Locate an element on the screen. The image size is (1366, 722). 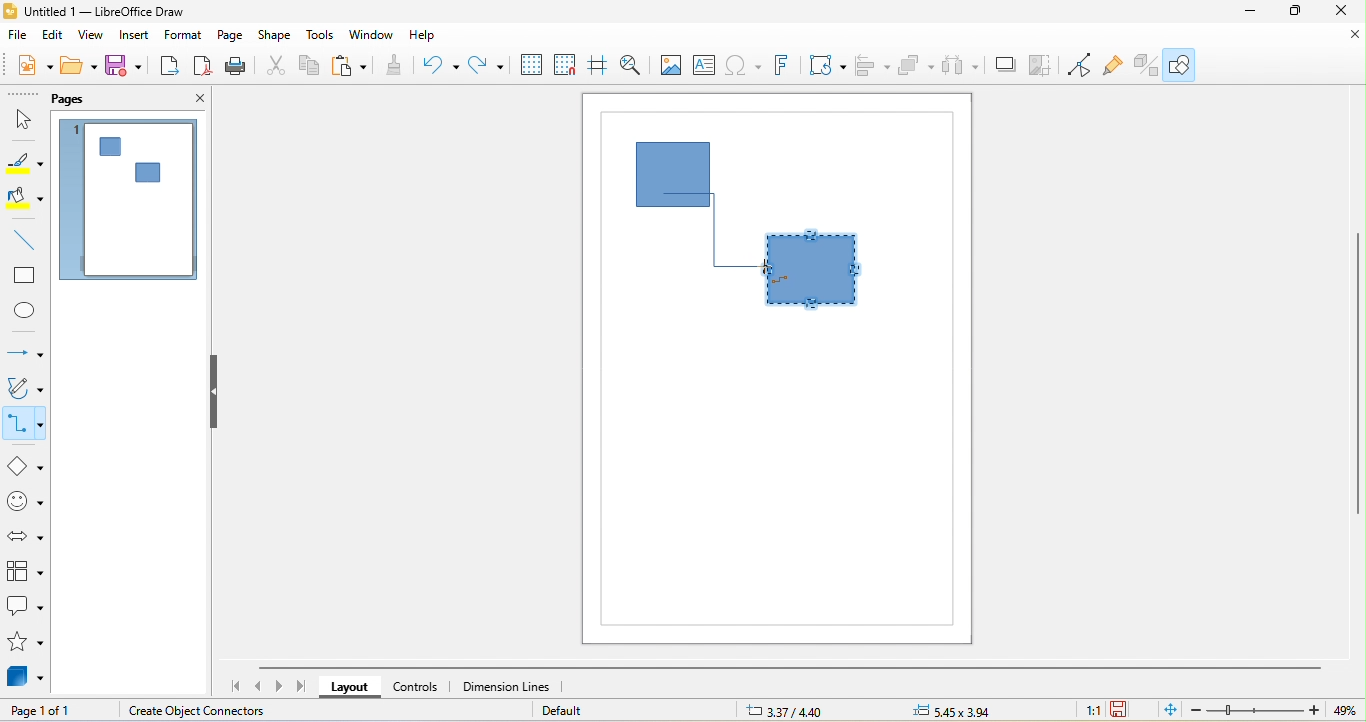
dimension lines is located at coordinates (514, 687).